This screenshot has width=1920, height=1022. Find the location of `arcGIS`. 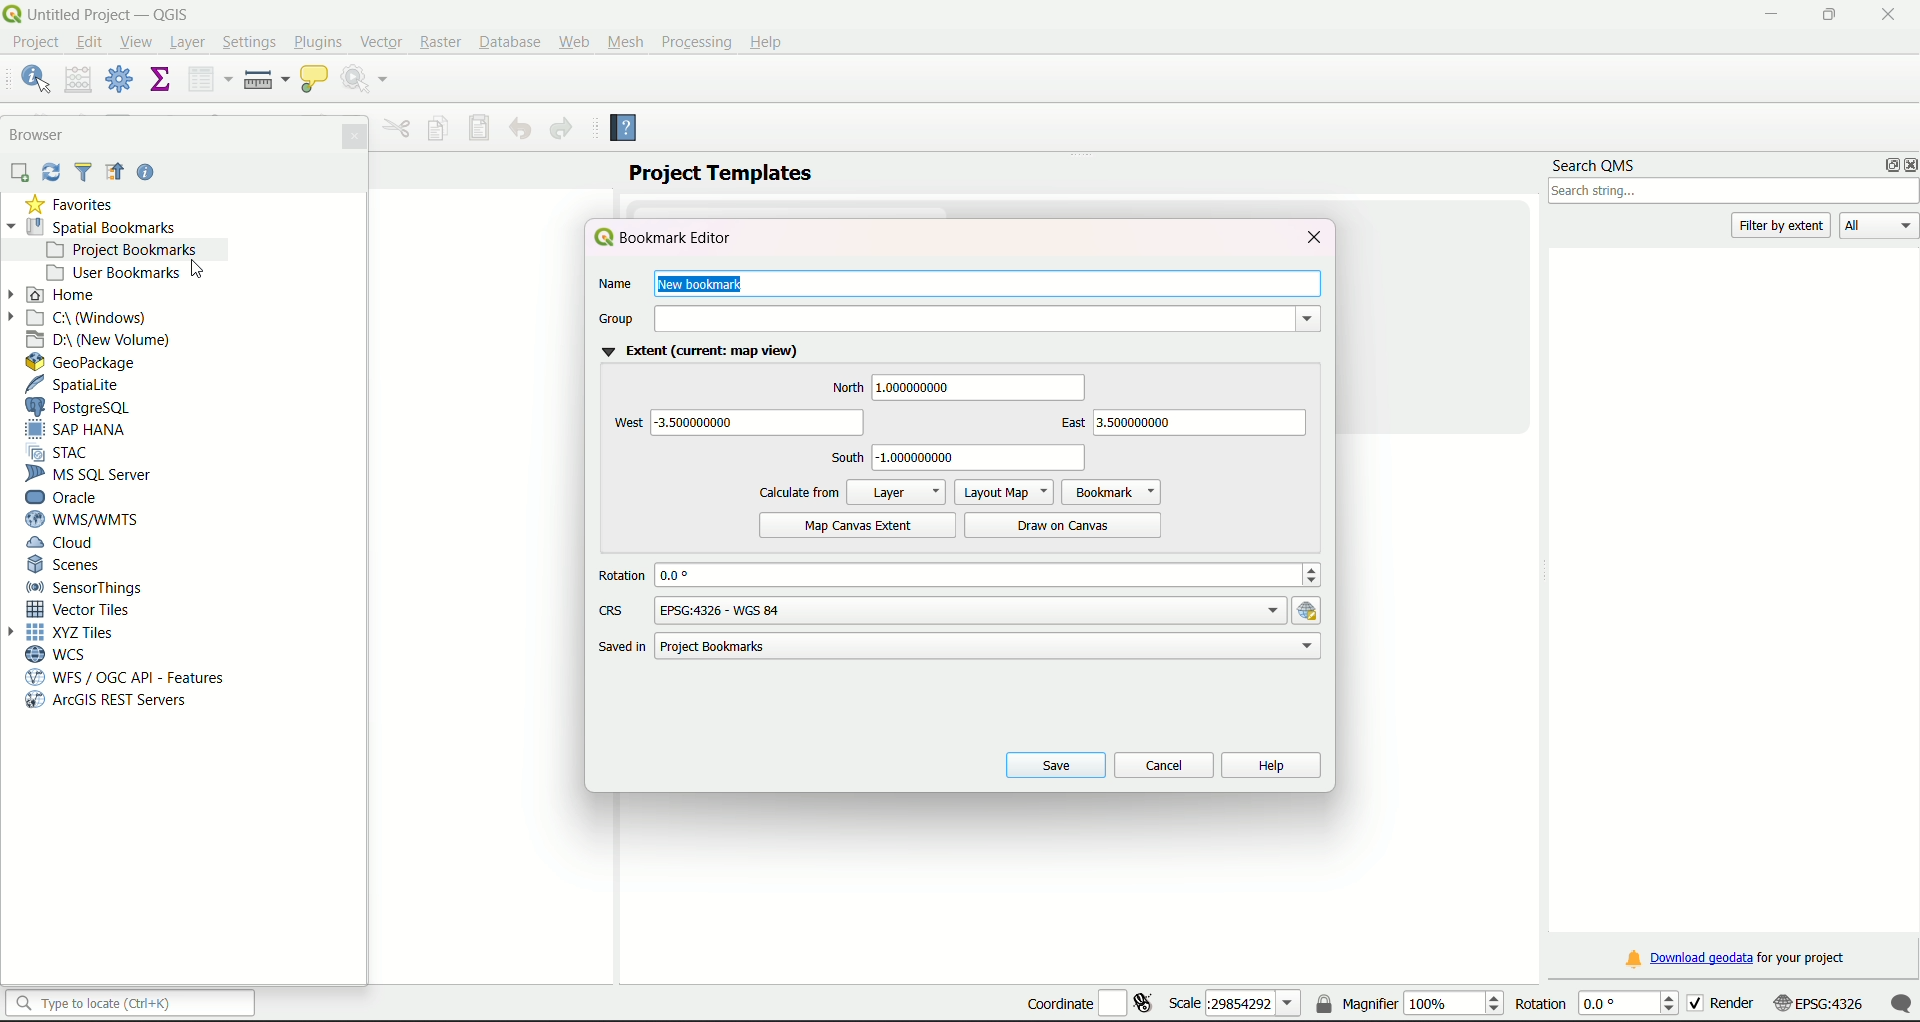

arcGIS is located at coordinates (107, 702).